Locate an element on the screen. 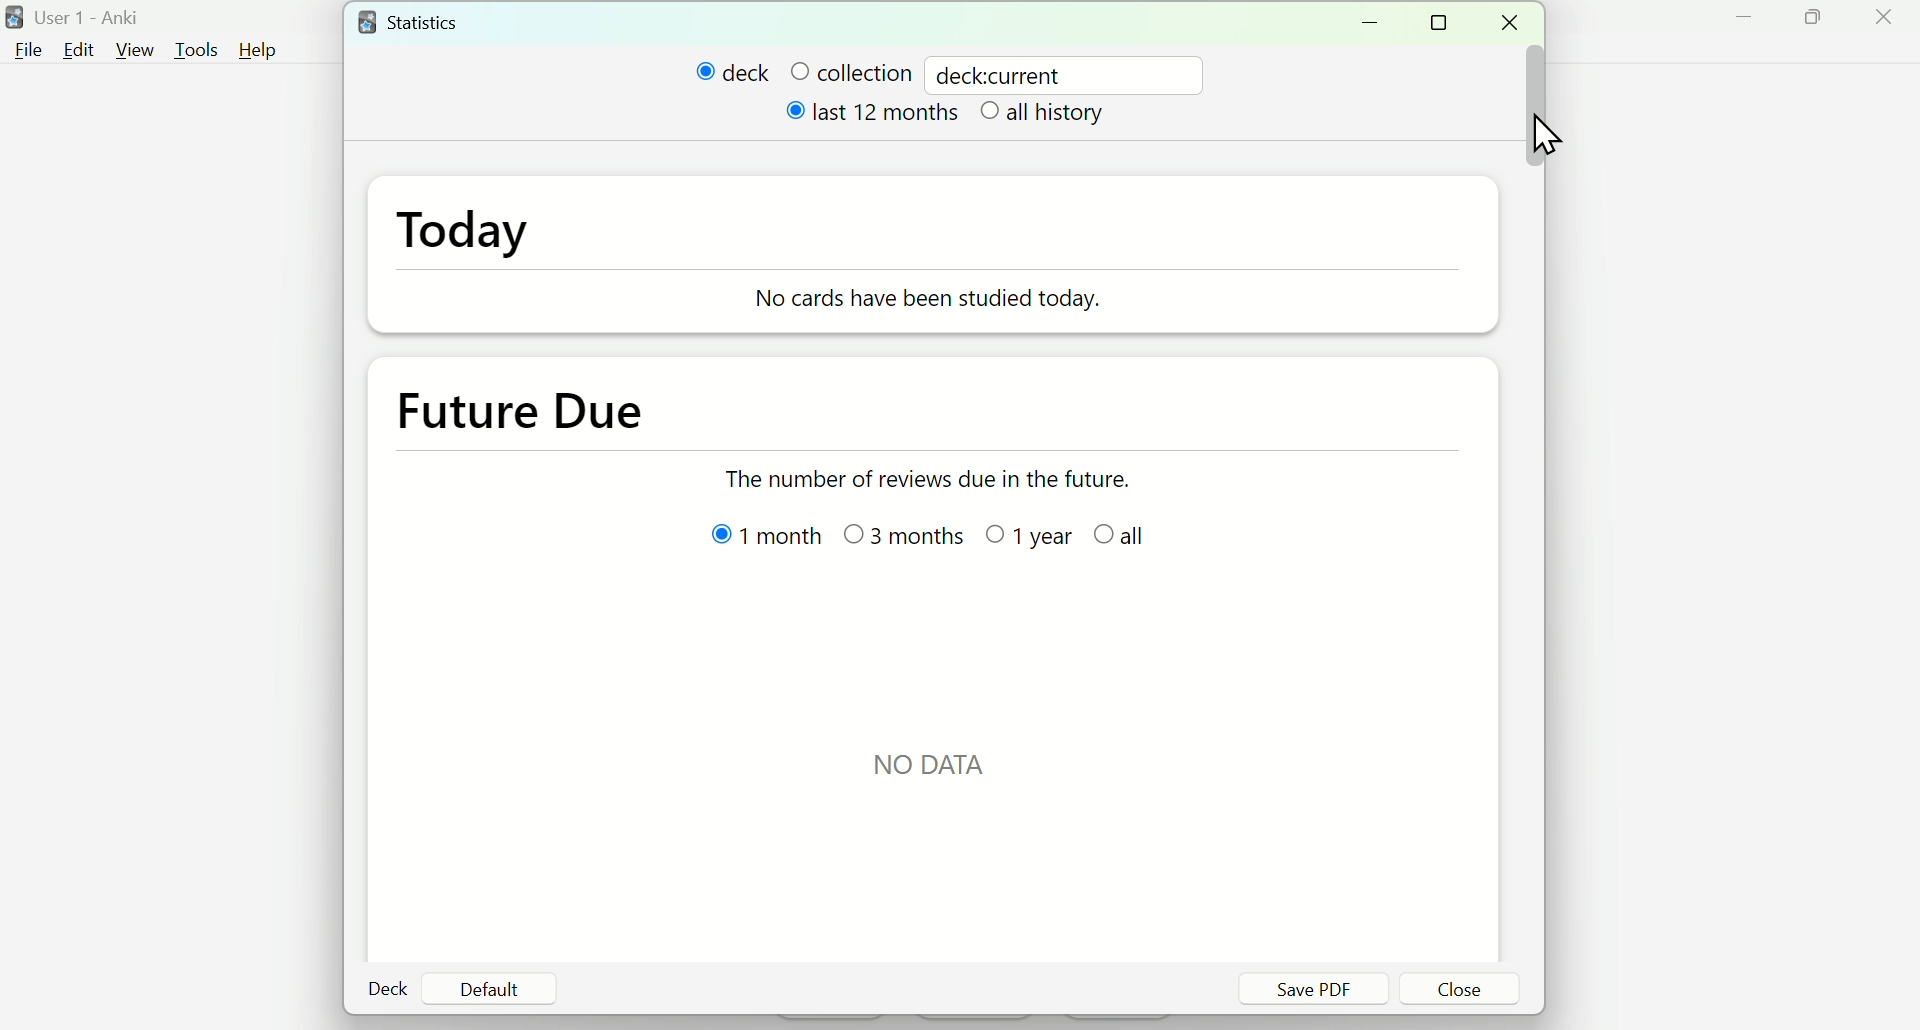 The height and width of the screenshot is (1030, 1920). all history is located at coordinates (1047, 116).